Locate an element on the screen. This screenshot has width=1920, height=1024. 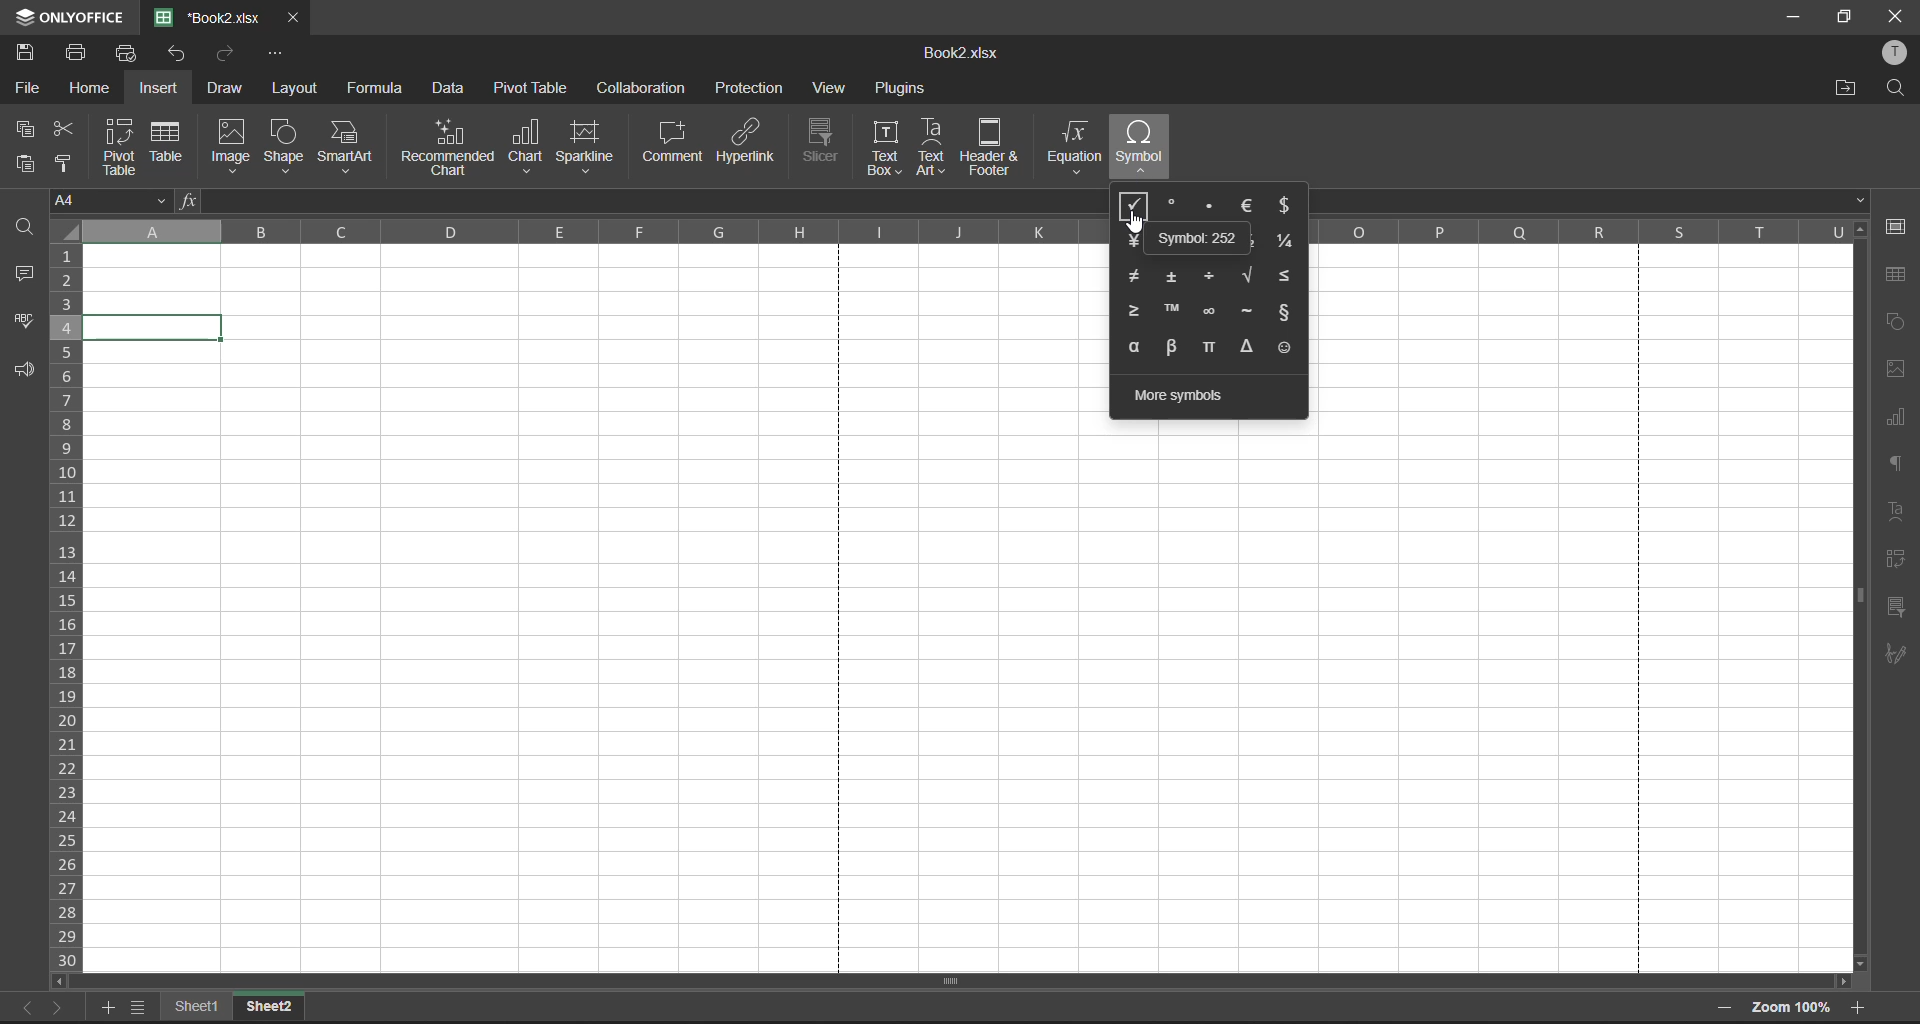
Sheet1 is located at coordinates (197, 1009).